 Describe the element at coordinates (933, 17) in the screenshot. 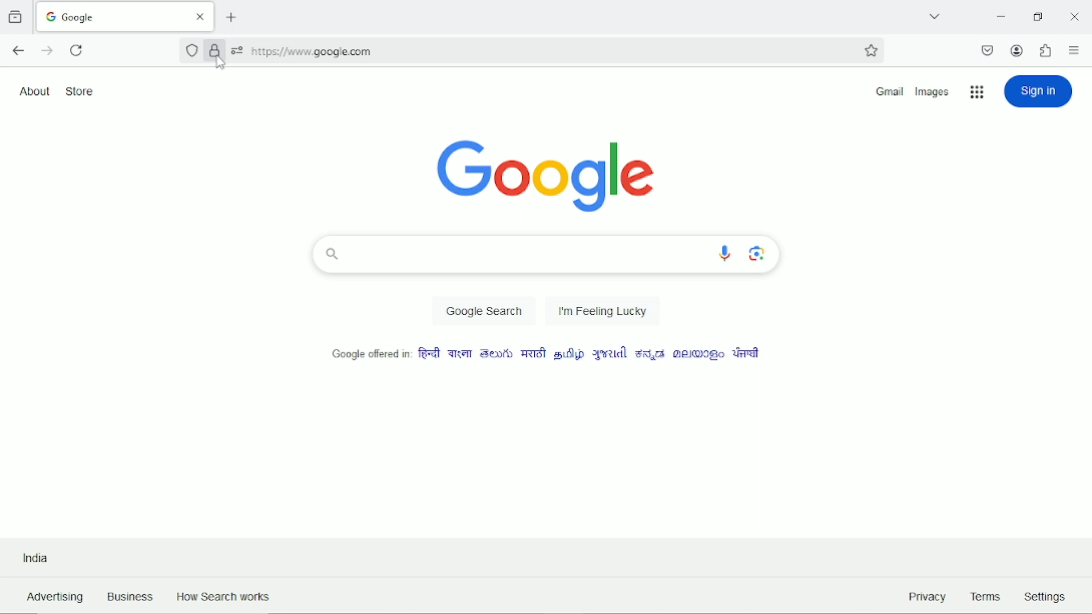

I see `List all tabs` at that location.